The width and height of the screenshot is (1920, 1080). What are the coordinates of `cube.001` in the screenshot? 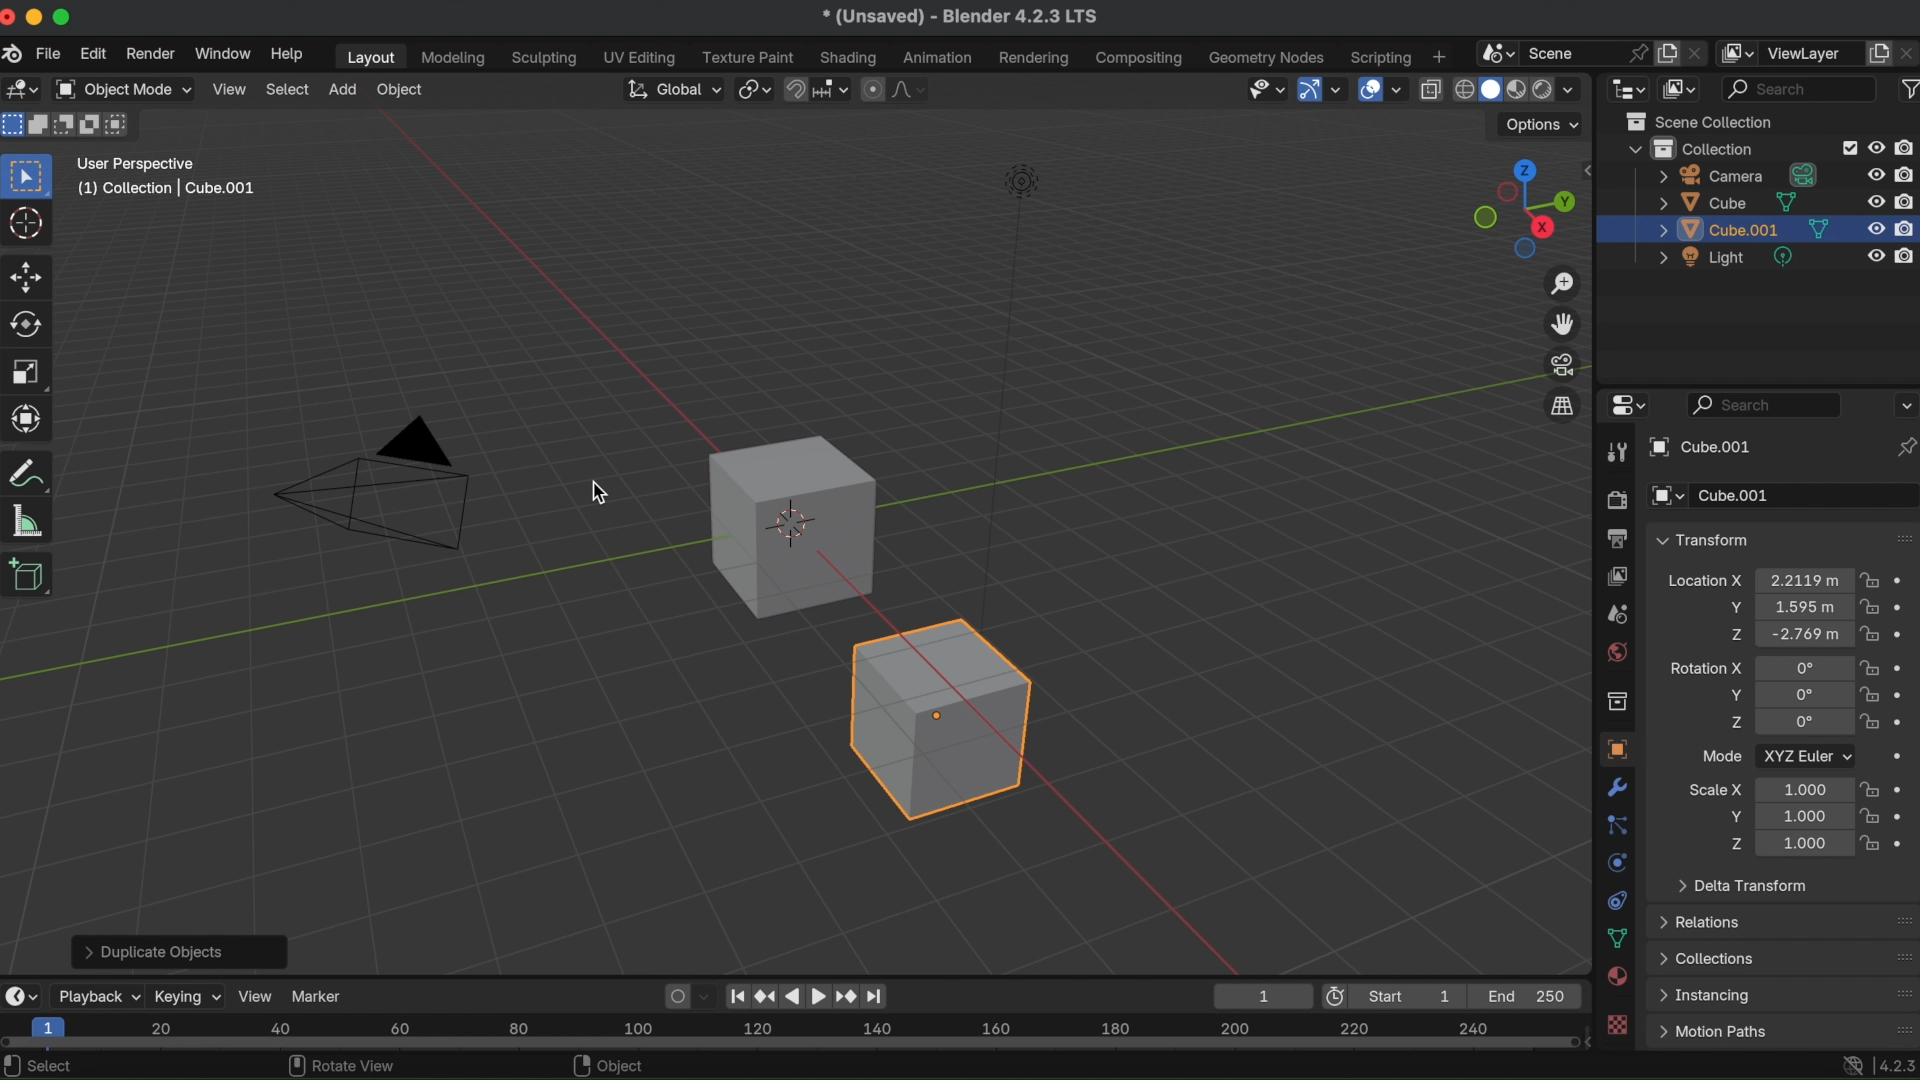 It's located at (1702, 448).